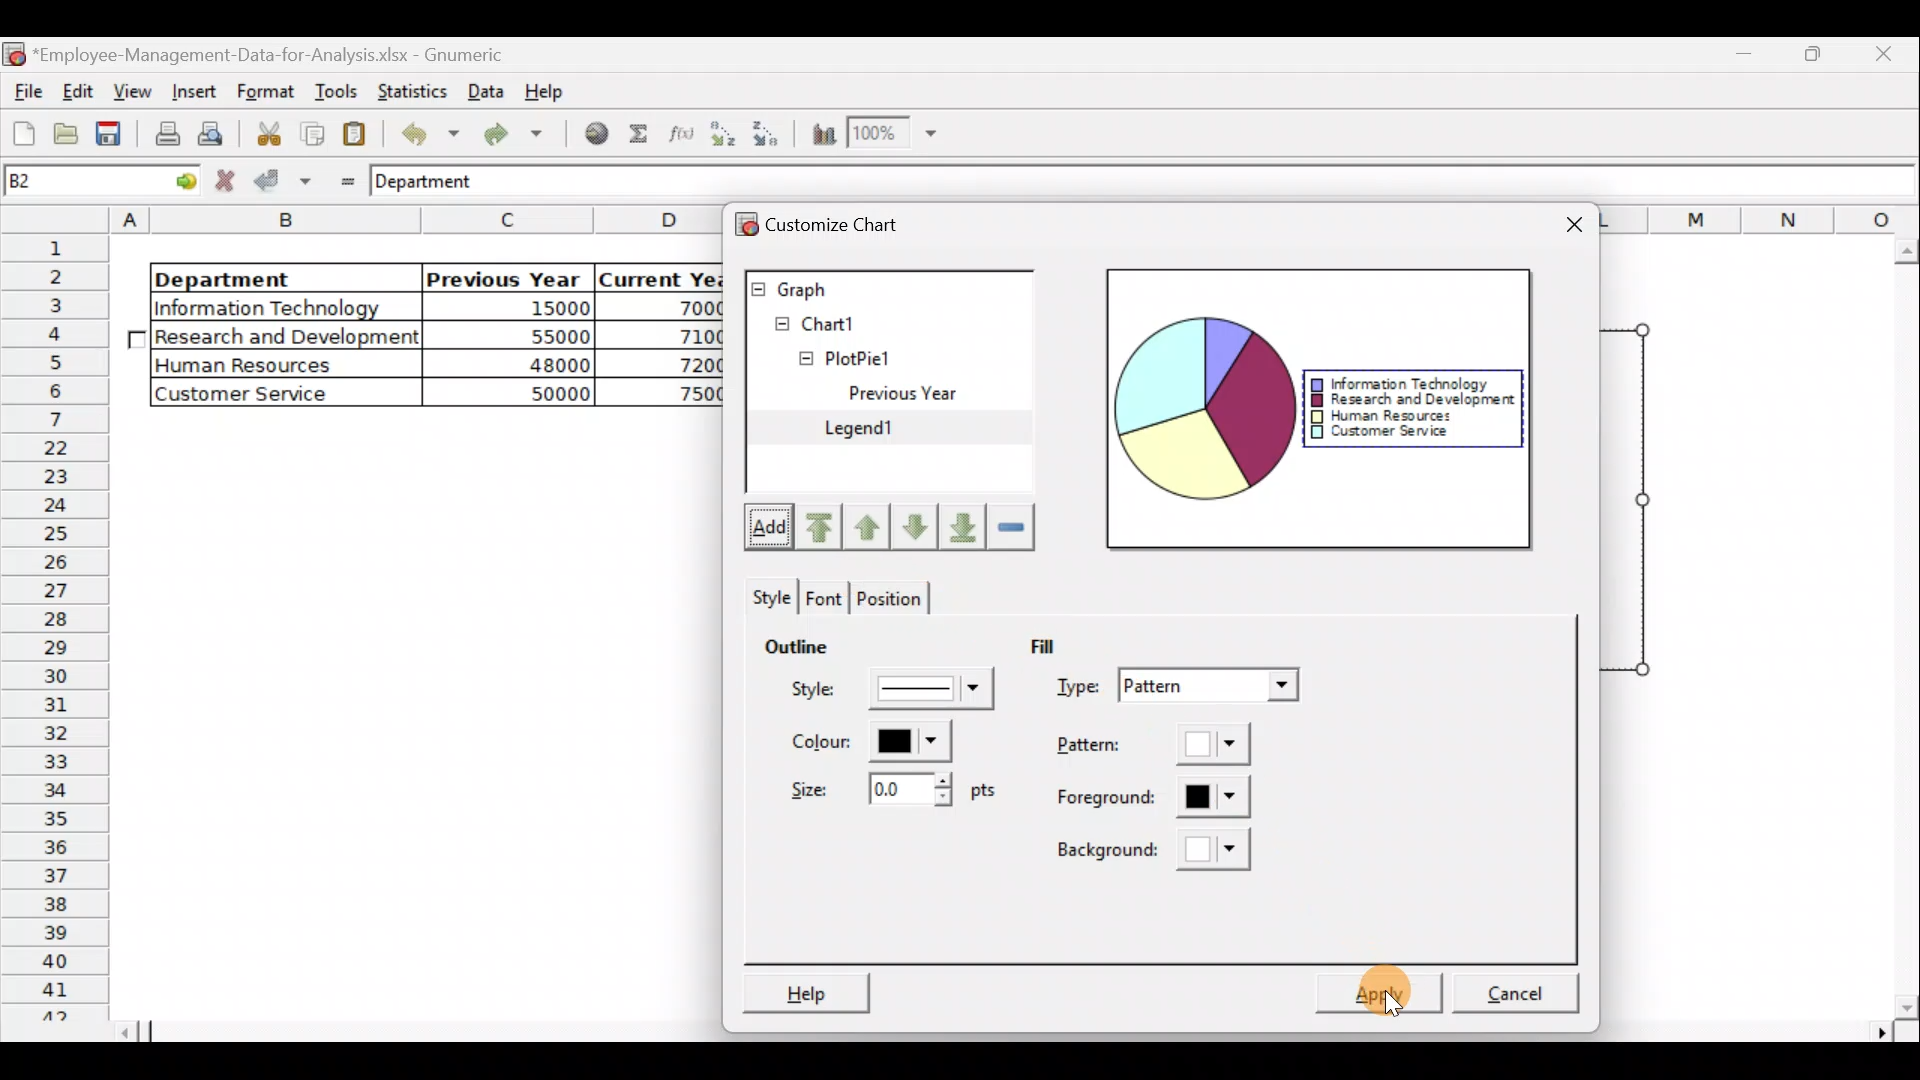  I want to click on Pattern, so click(1154, 748).